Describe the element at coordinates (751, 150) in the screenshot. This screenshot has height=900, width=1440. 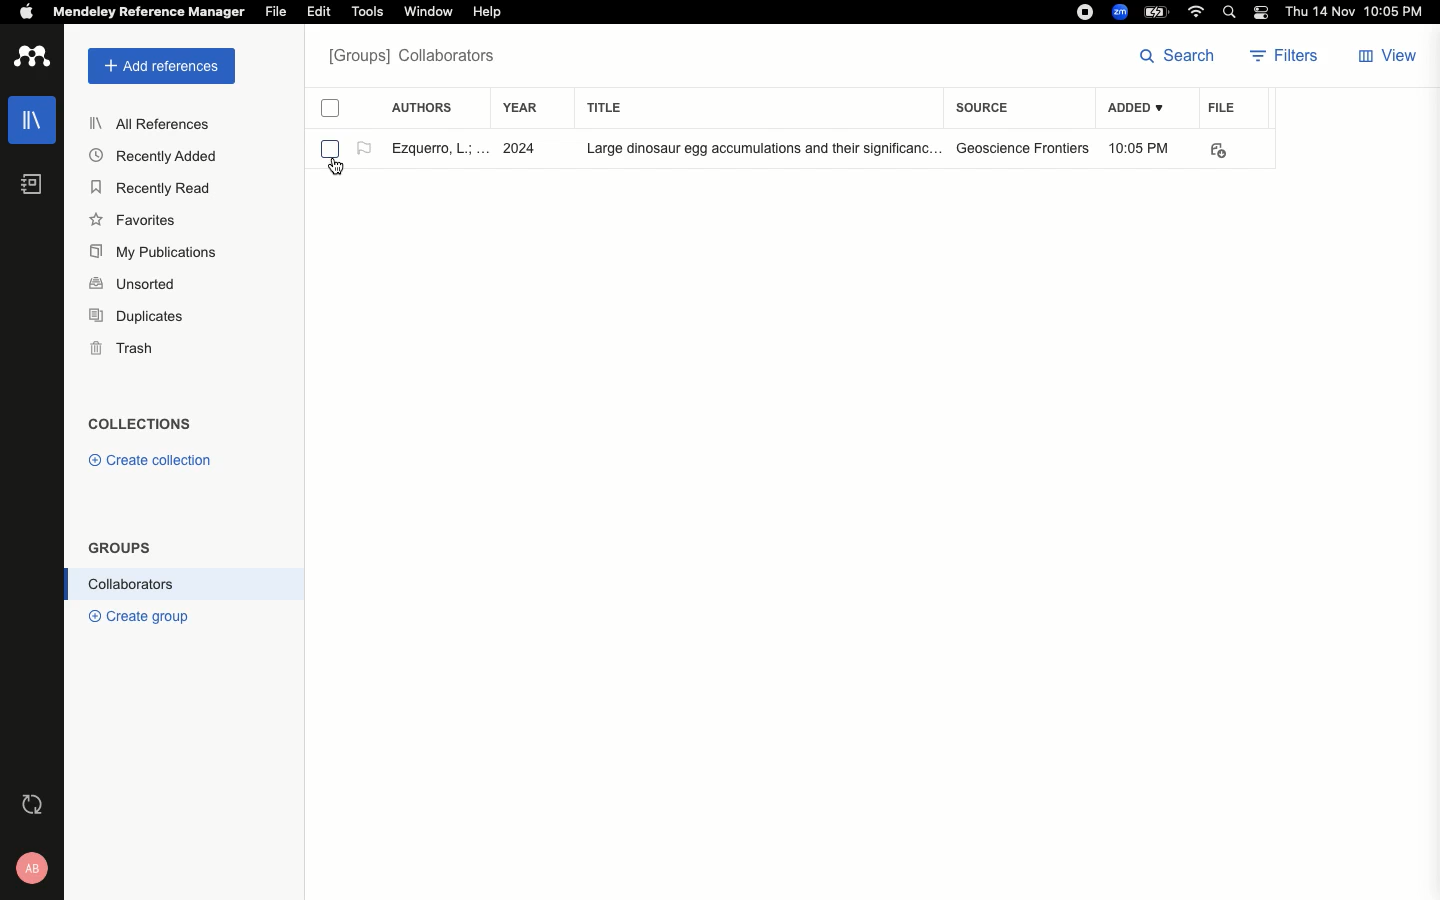
I see `large dinosour egg accy=umulations and thier significances` at that location.